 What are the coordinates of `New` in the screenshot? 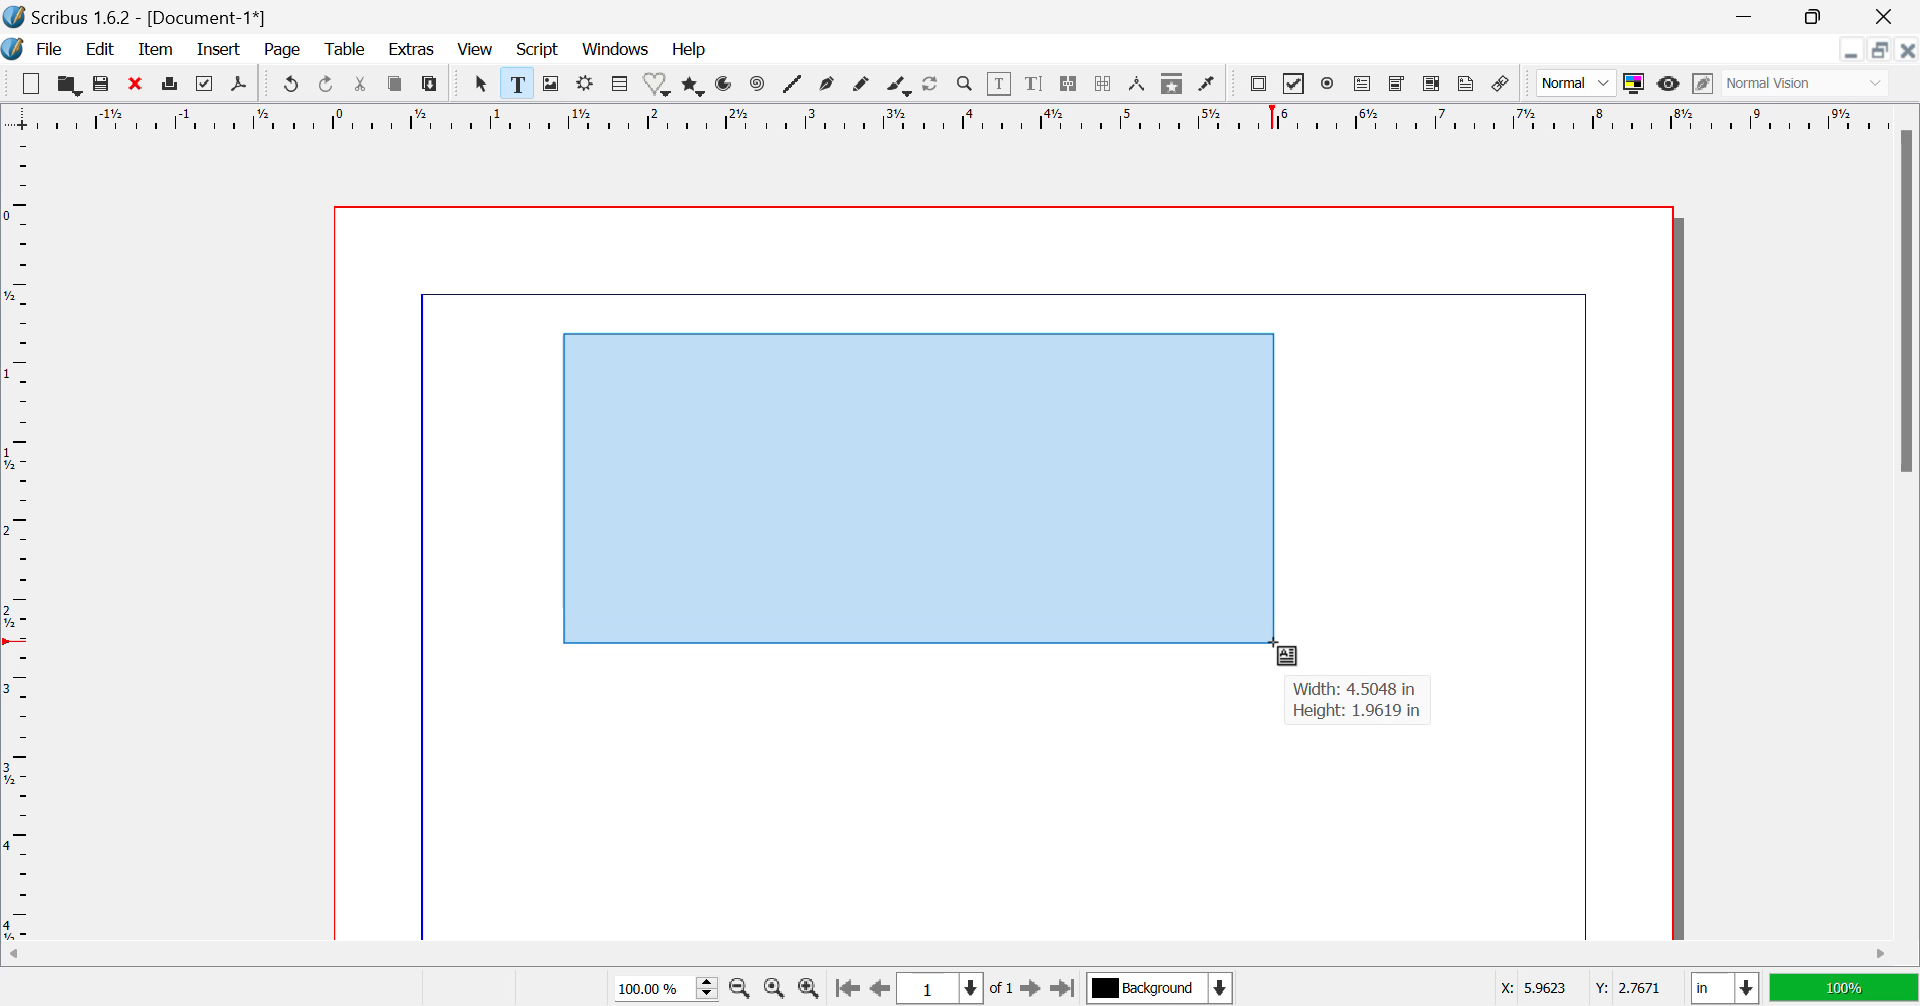 It's located at (30, 83).